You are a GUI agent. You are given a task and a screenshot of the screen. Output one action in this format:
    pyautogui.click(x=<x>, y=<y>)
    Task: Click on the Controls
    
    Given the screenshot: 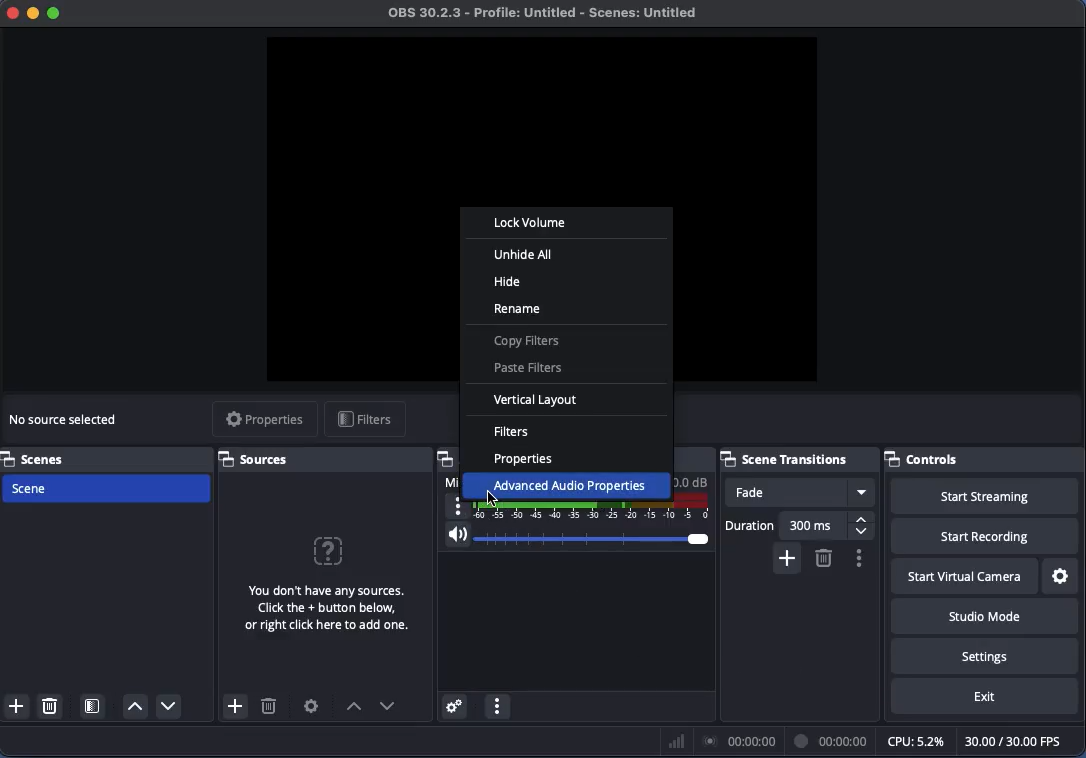 What is the action you would take?
    pyautogui.click(x=983, y=458)
    